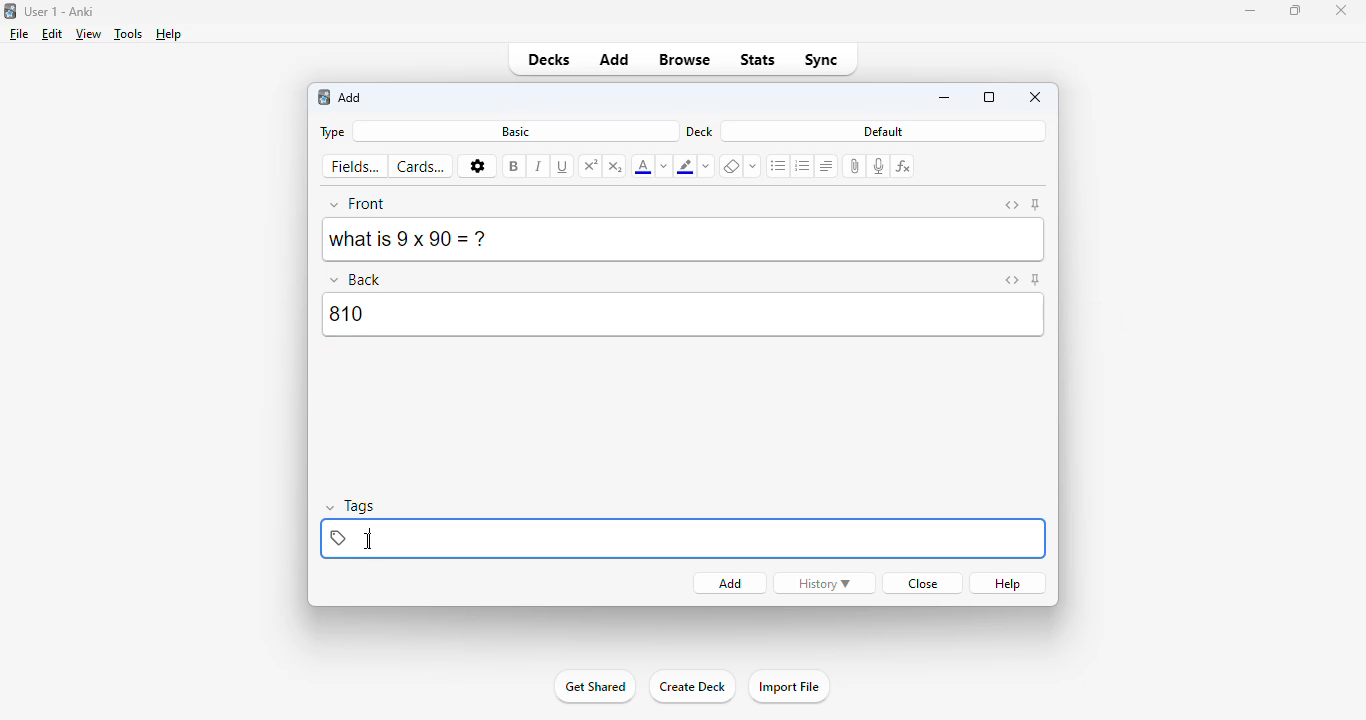  Describe the element at coordinates (356, 167) in the screenshot. I see `fields` at that location.